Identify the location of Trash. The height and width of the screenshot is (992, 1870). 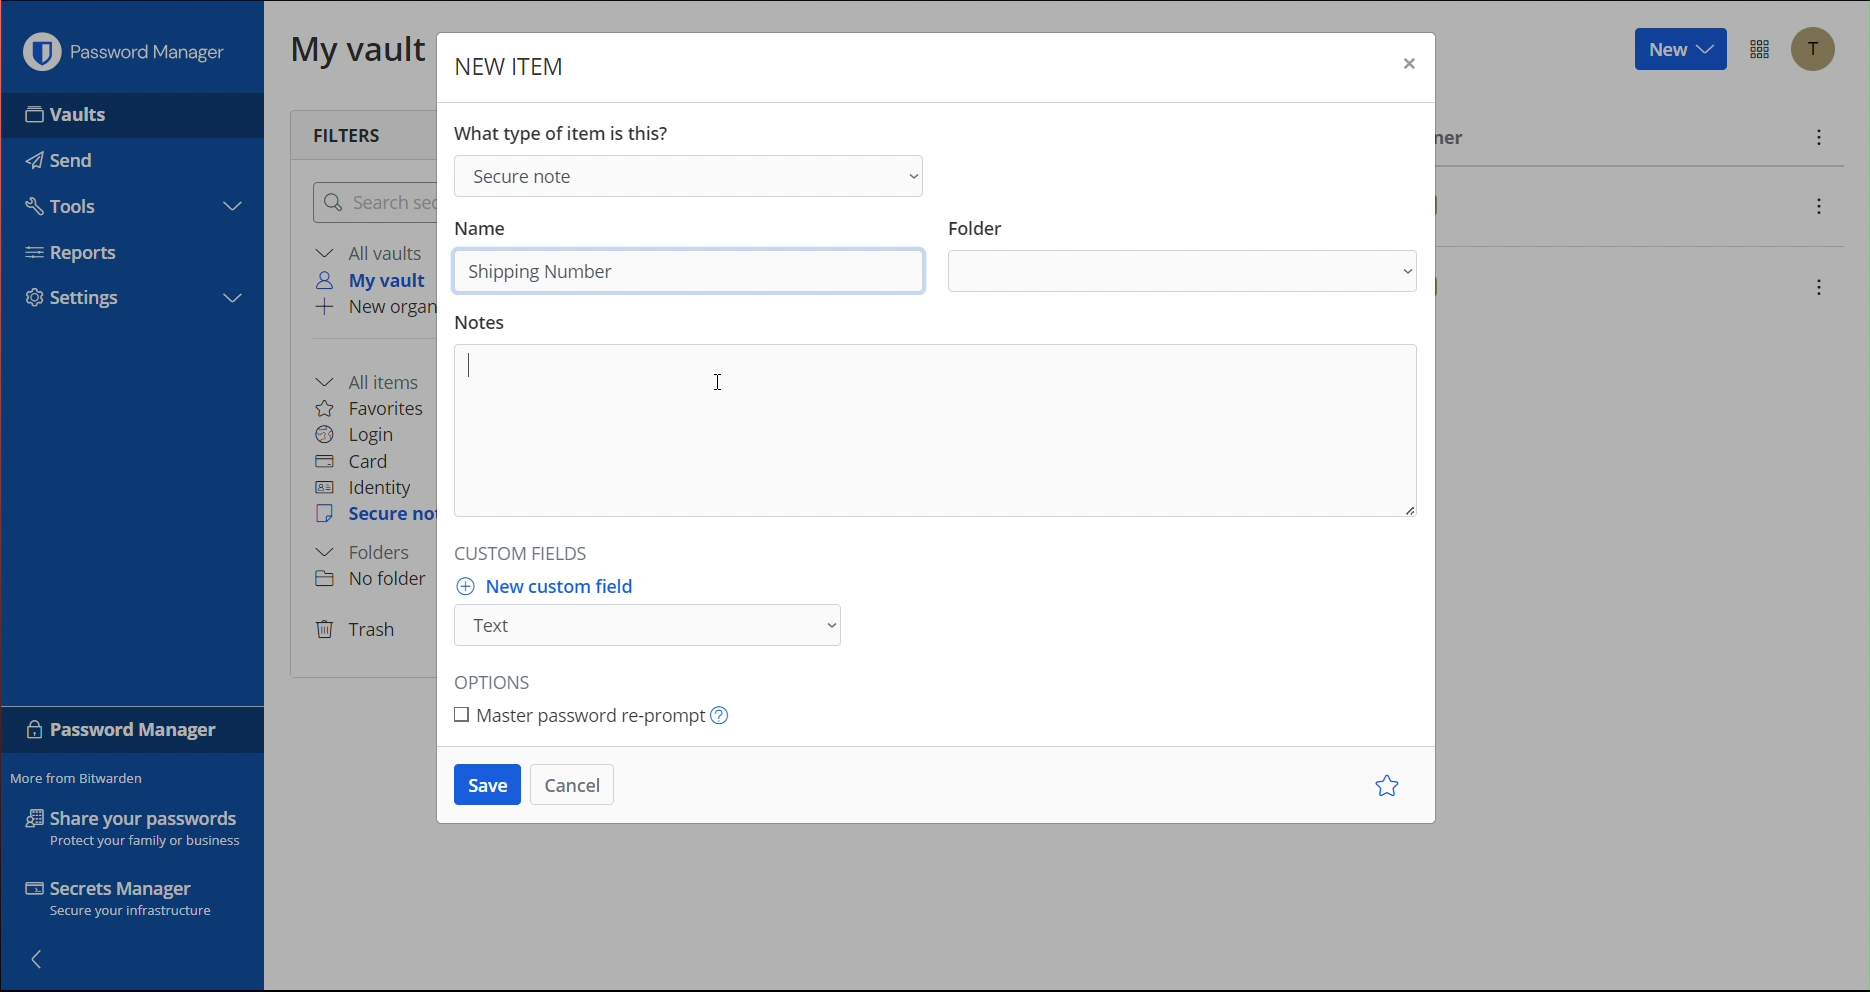
(359, 631).